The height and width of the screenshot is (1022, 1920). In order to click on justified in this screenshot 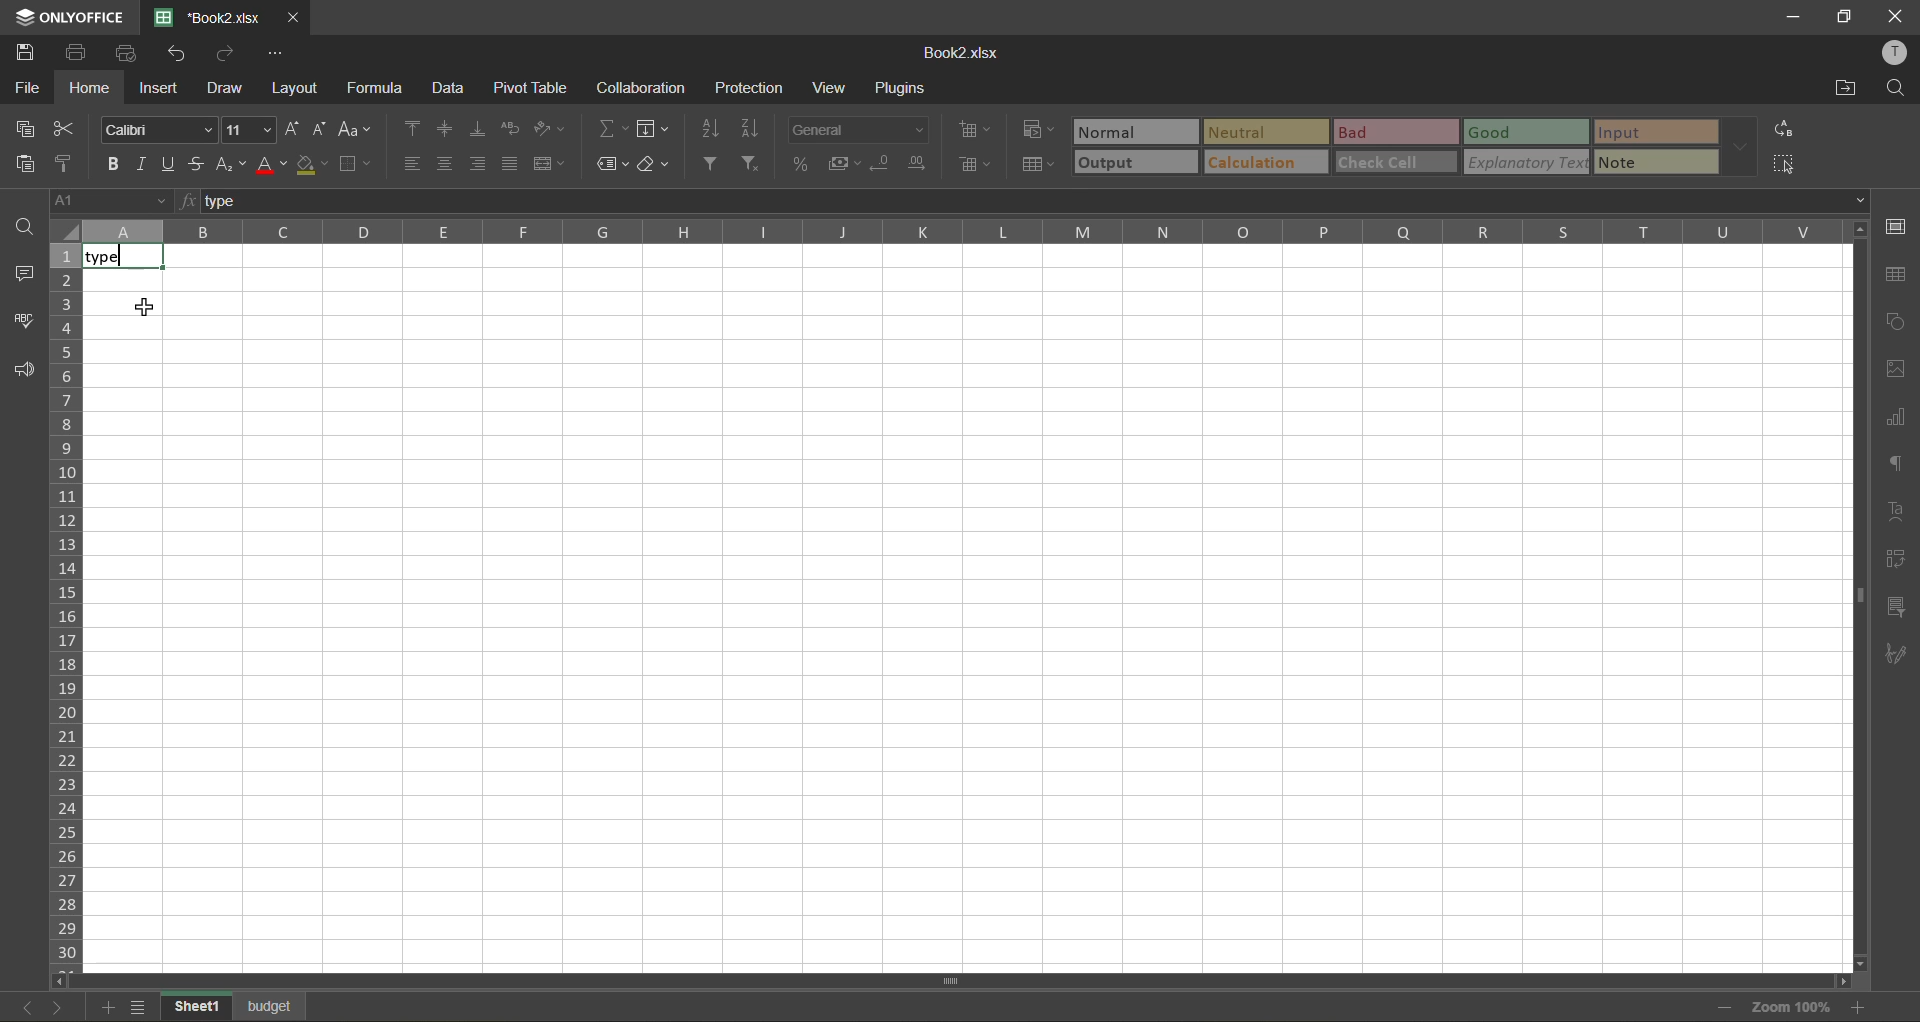, I will do `click(510, 161)`.